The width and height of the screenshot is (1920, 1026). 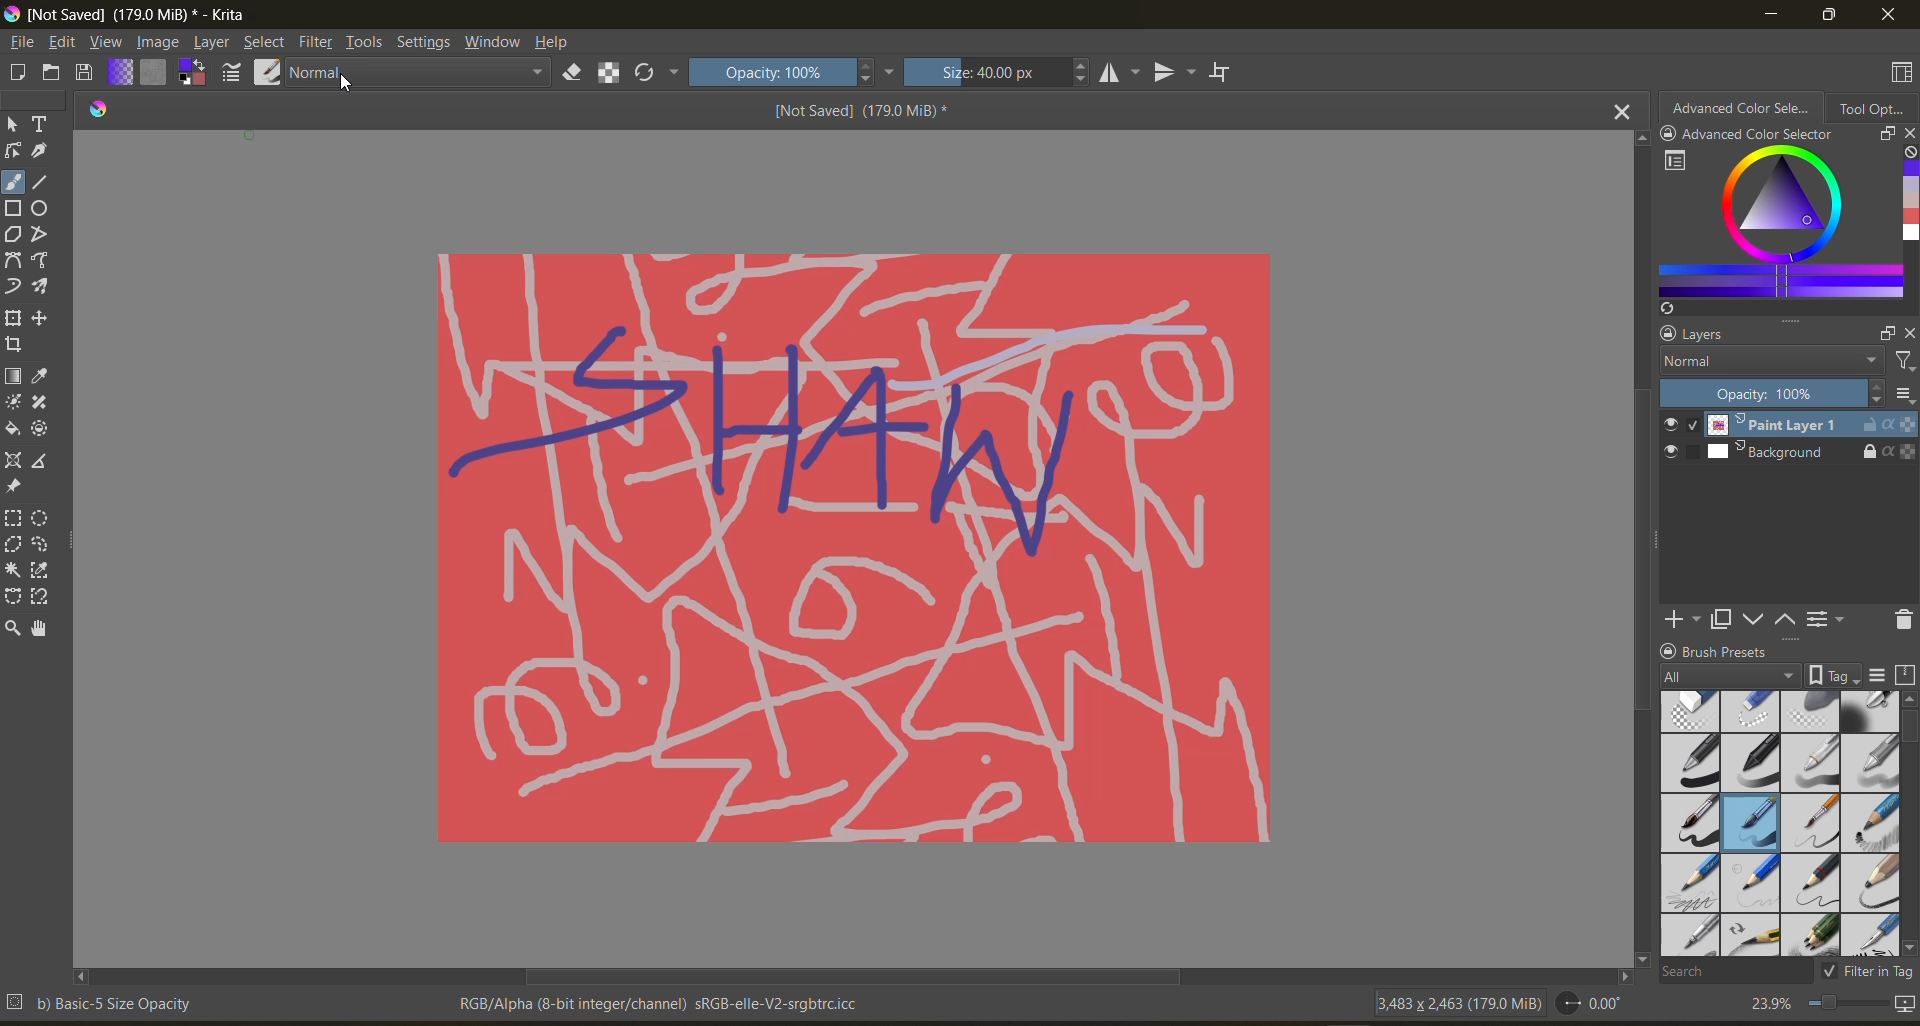 What do you see at coordinates (1675, 441) in the screenshot?
I see `preview` at bounding box center [1675, 441].